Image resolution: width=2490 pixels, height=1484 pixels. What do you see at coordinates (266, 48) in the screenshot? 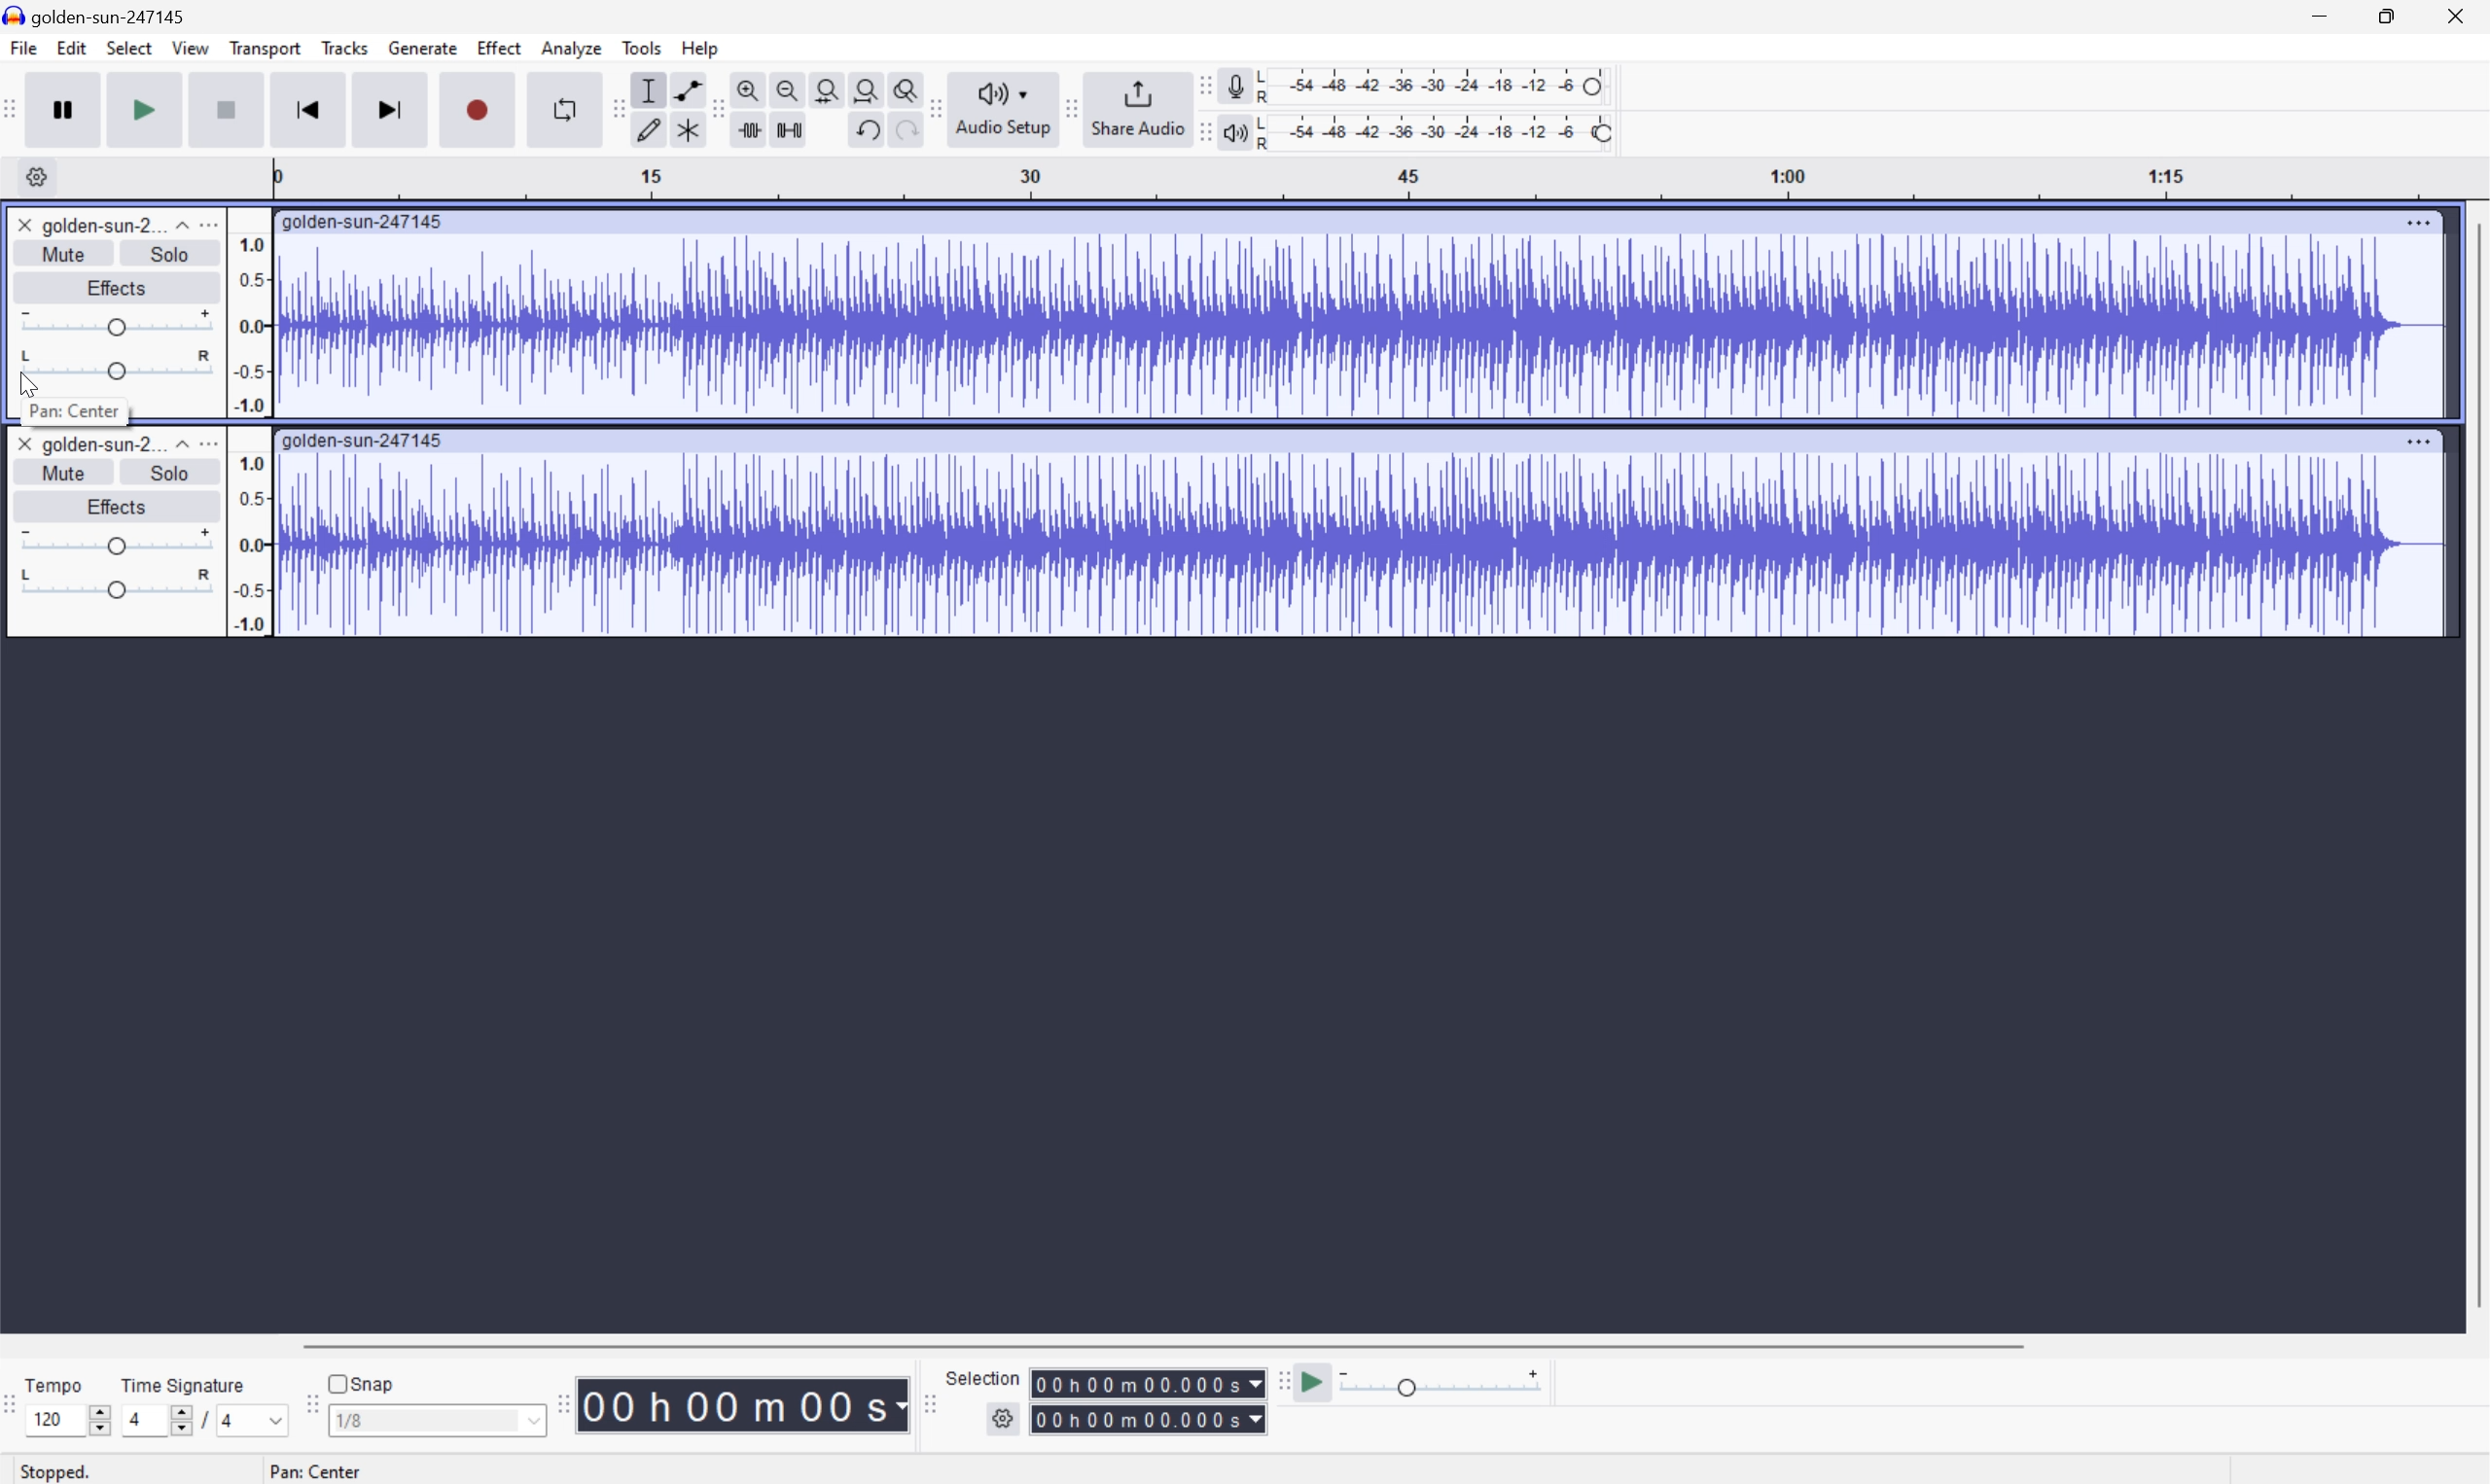
I see `Transport` at bounding box center [266, 48].